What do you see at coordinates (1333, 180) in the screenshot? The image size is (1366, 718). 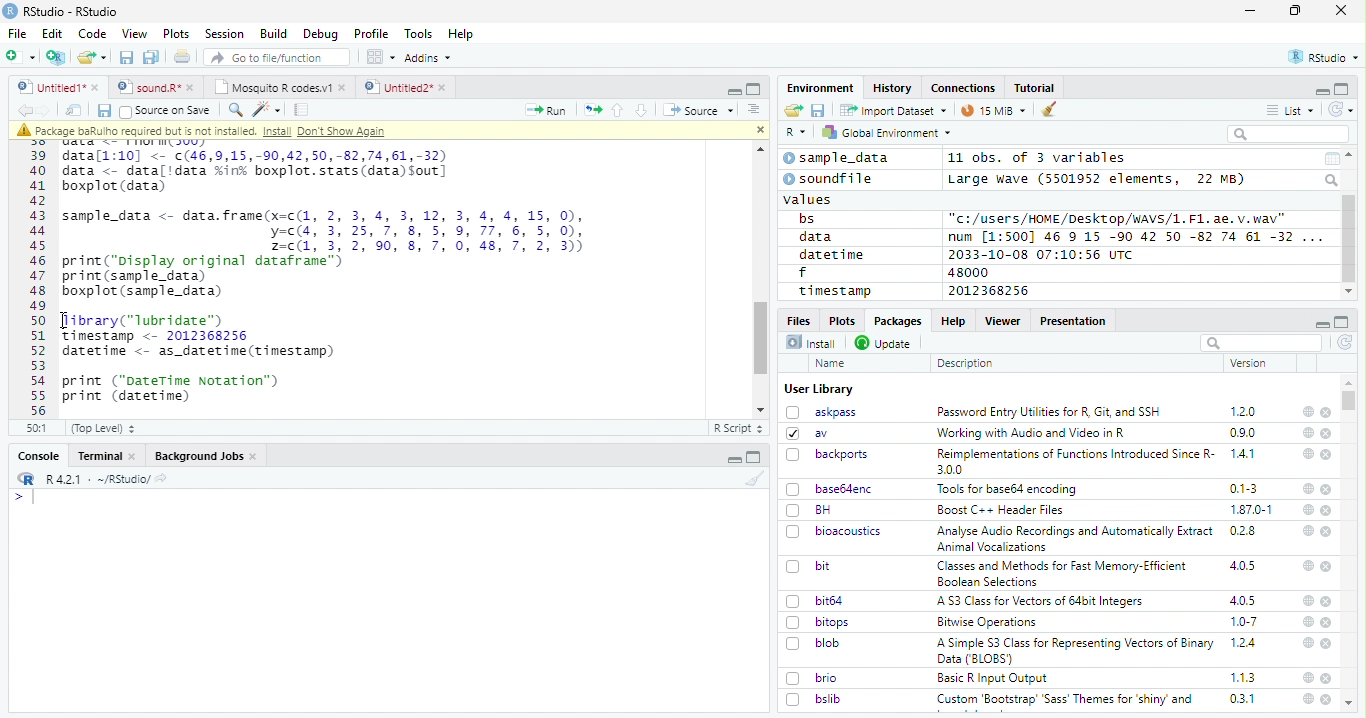 I see `Search` at bounding box center [1333, 180].